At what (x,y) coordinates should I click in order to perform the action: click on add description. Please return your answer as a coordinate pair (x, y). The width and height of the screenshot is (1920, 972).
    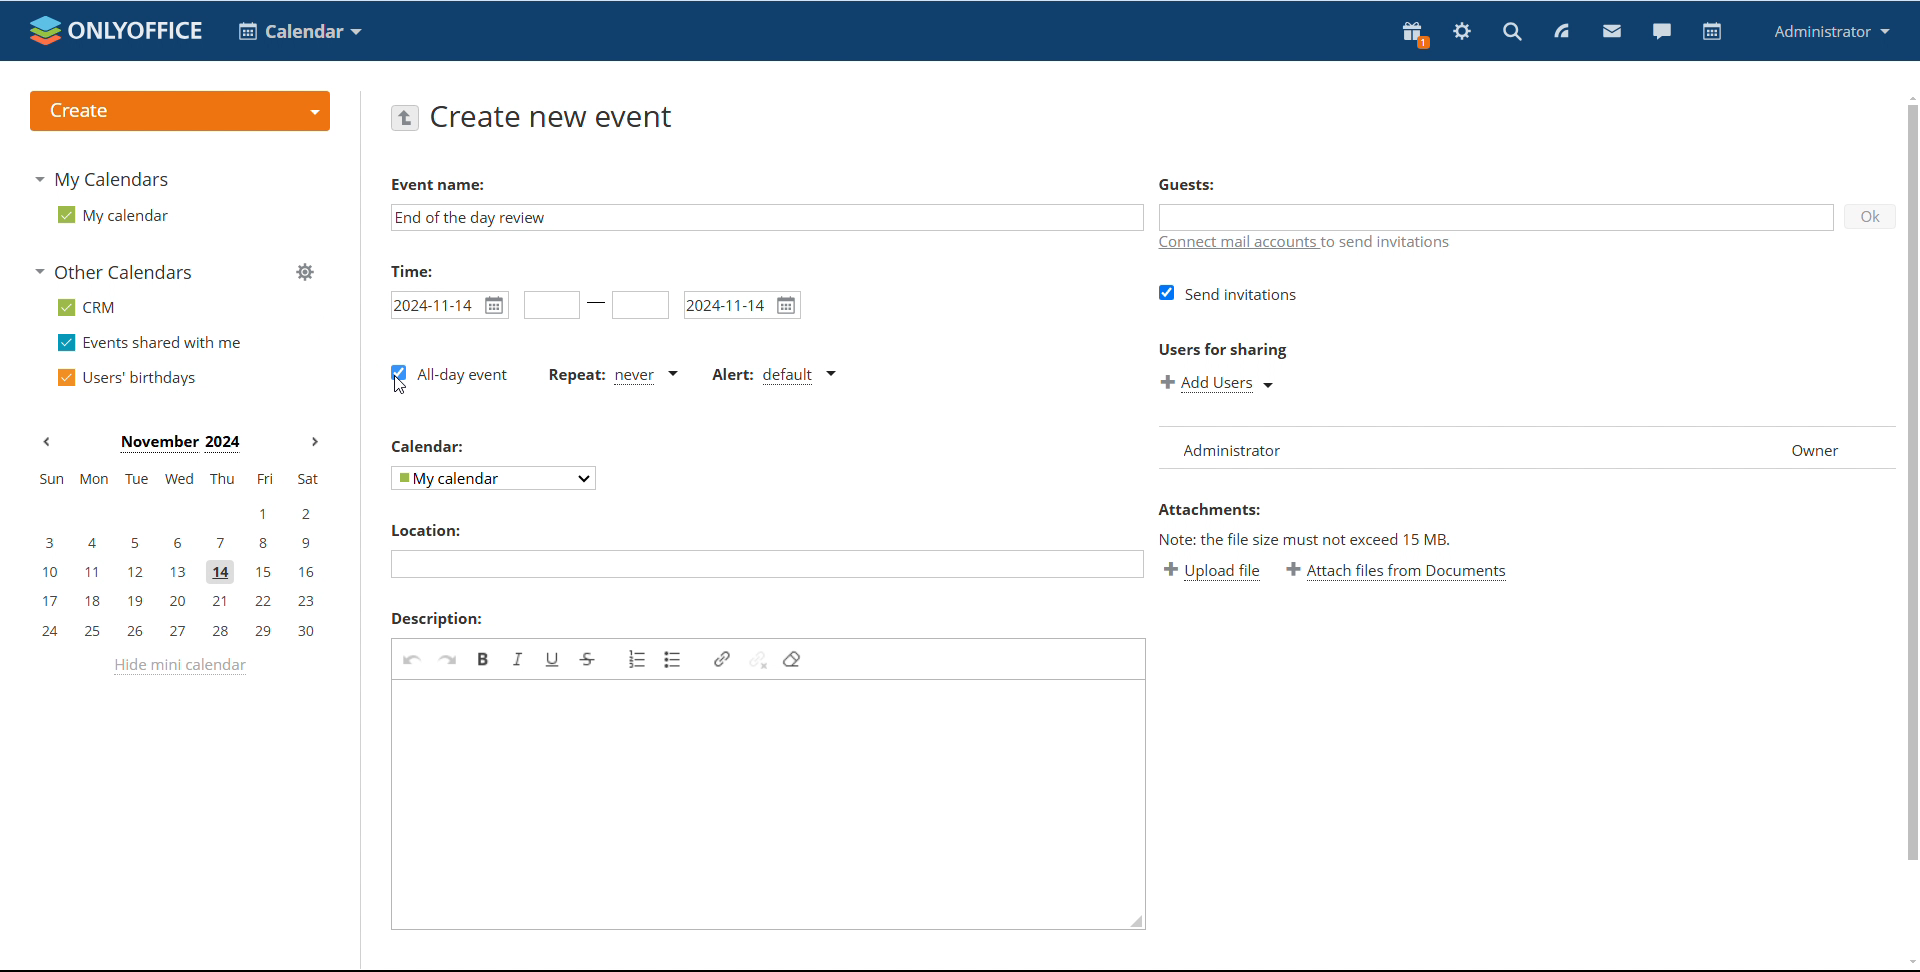
    Looking at the image, I should click on (761, 799).